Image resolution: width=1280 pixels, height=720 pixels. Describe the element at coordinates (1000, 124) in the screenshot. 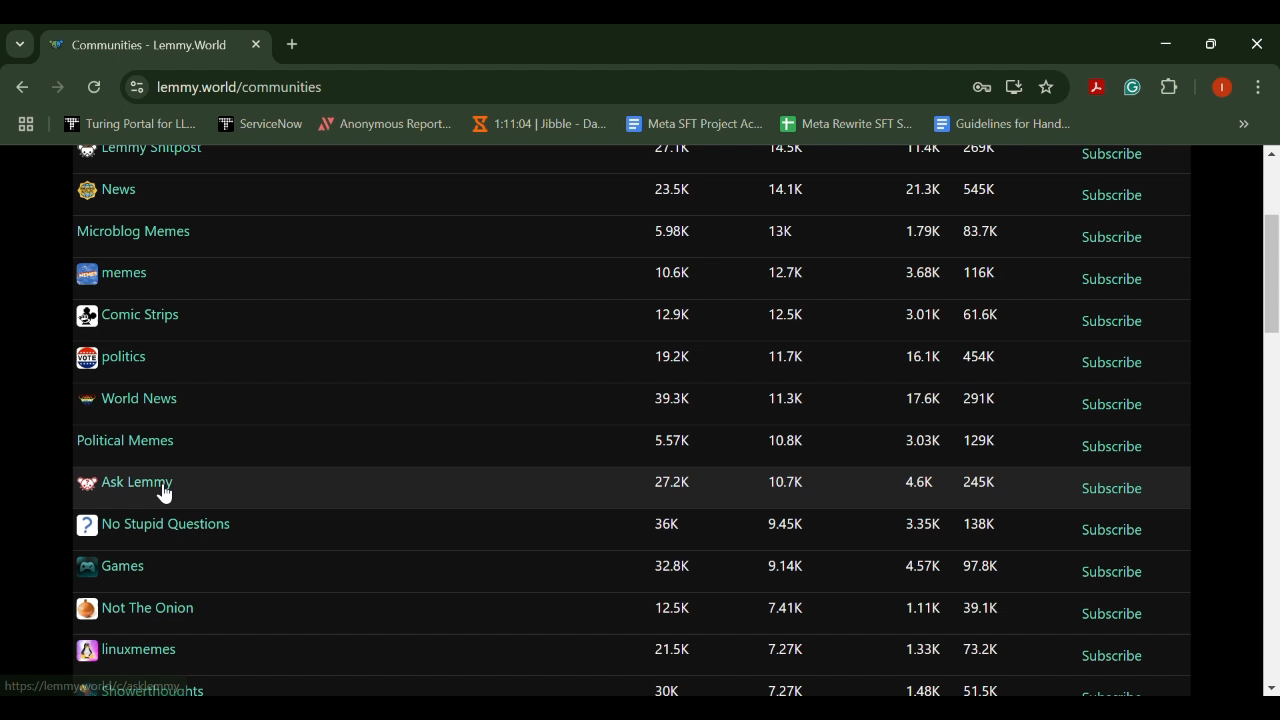

I see `Guidelines for Hand...` at that location.